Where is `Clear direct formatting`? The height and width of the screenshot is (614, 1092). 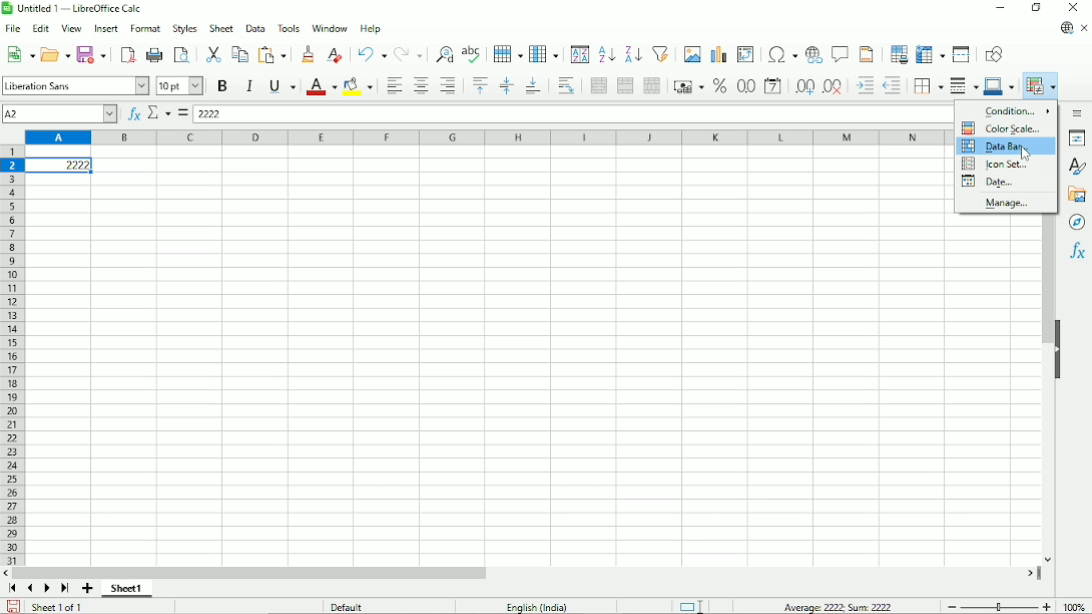 Clear direct formatting is located at coordinates (334, 55).